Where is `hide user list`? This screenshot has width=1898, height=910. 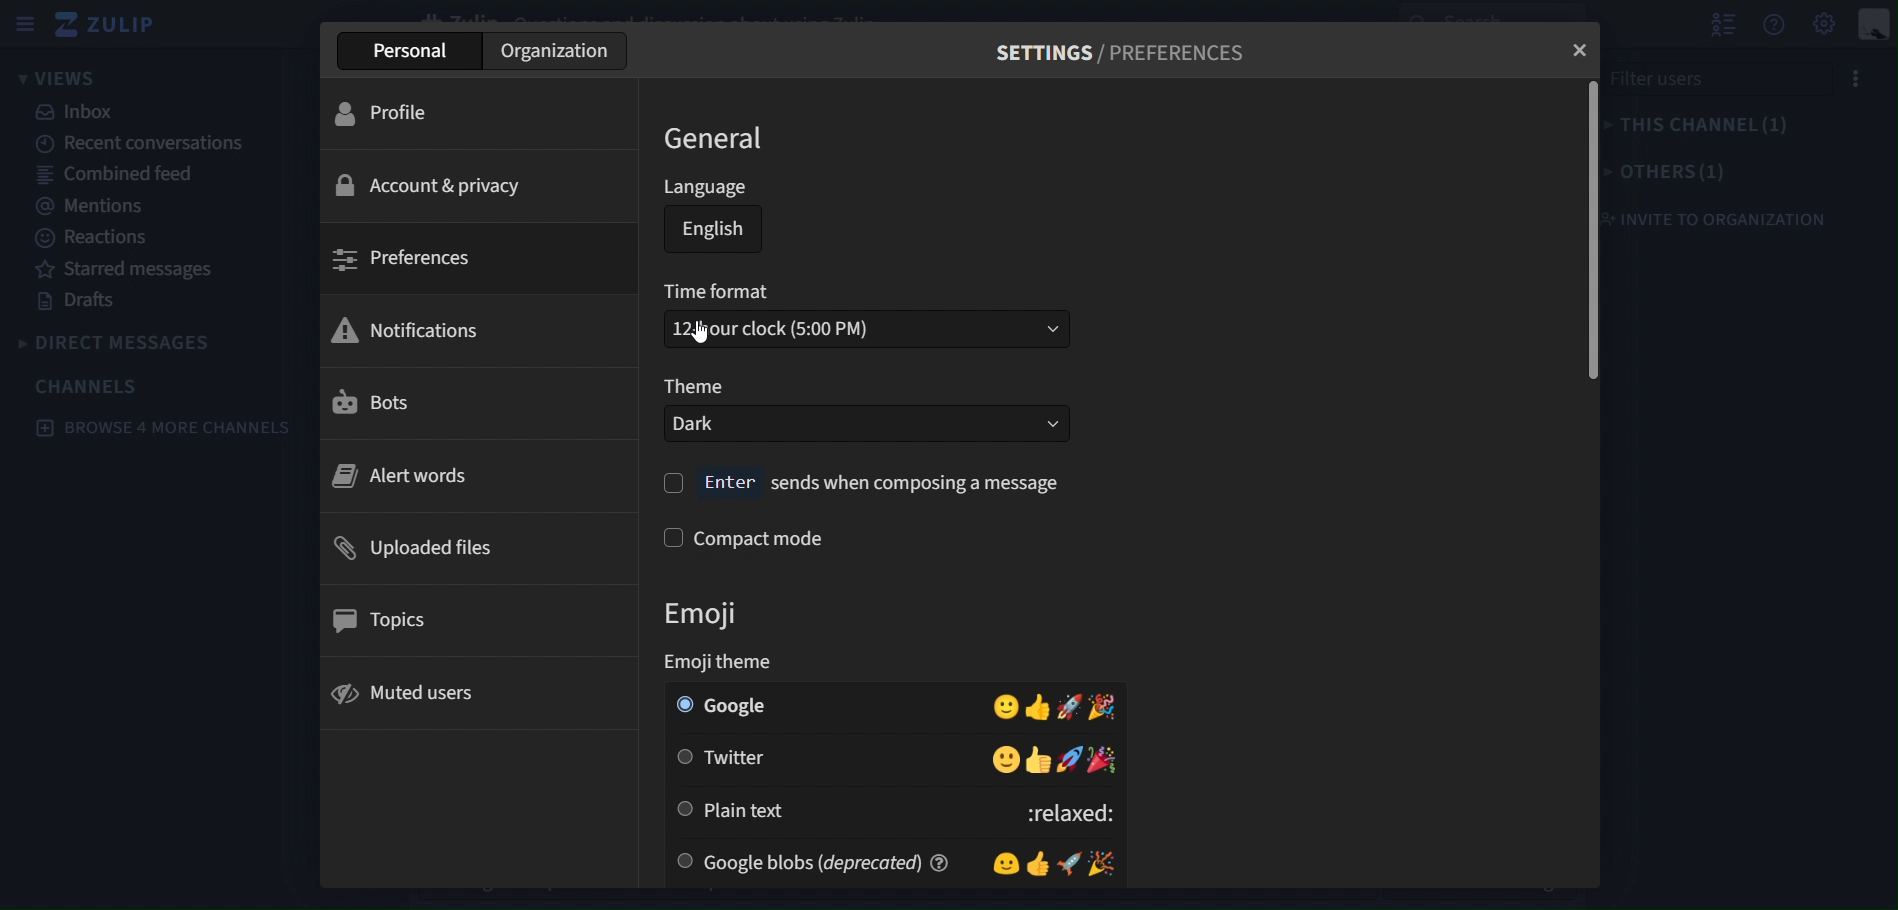 hide user list is located at coordinates (1720, 21).